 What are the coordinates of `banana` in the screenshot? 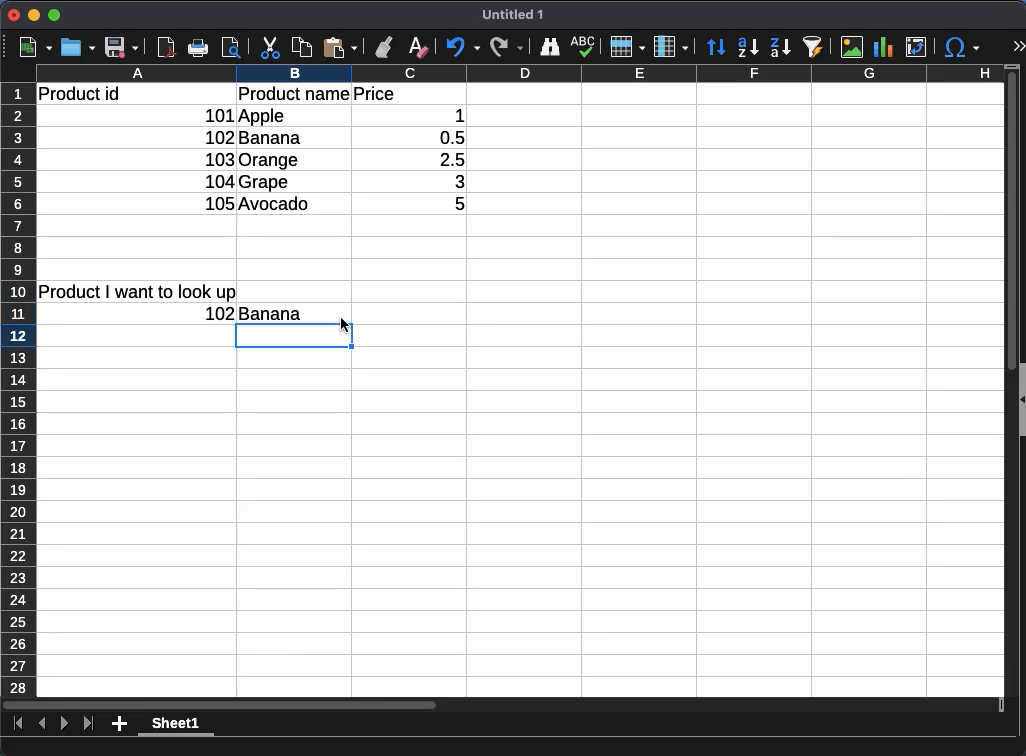 It's located at (271, 137).